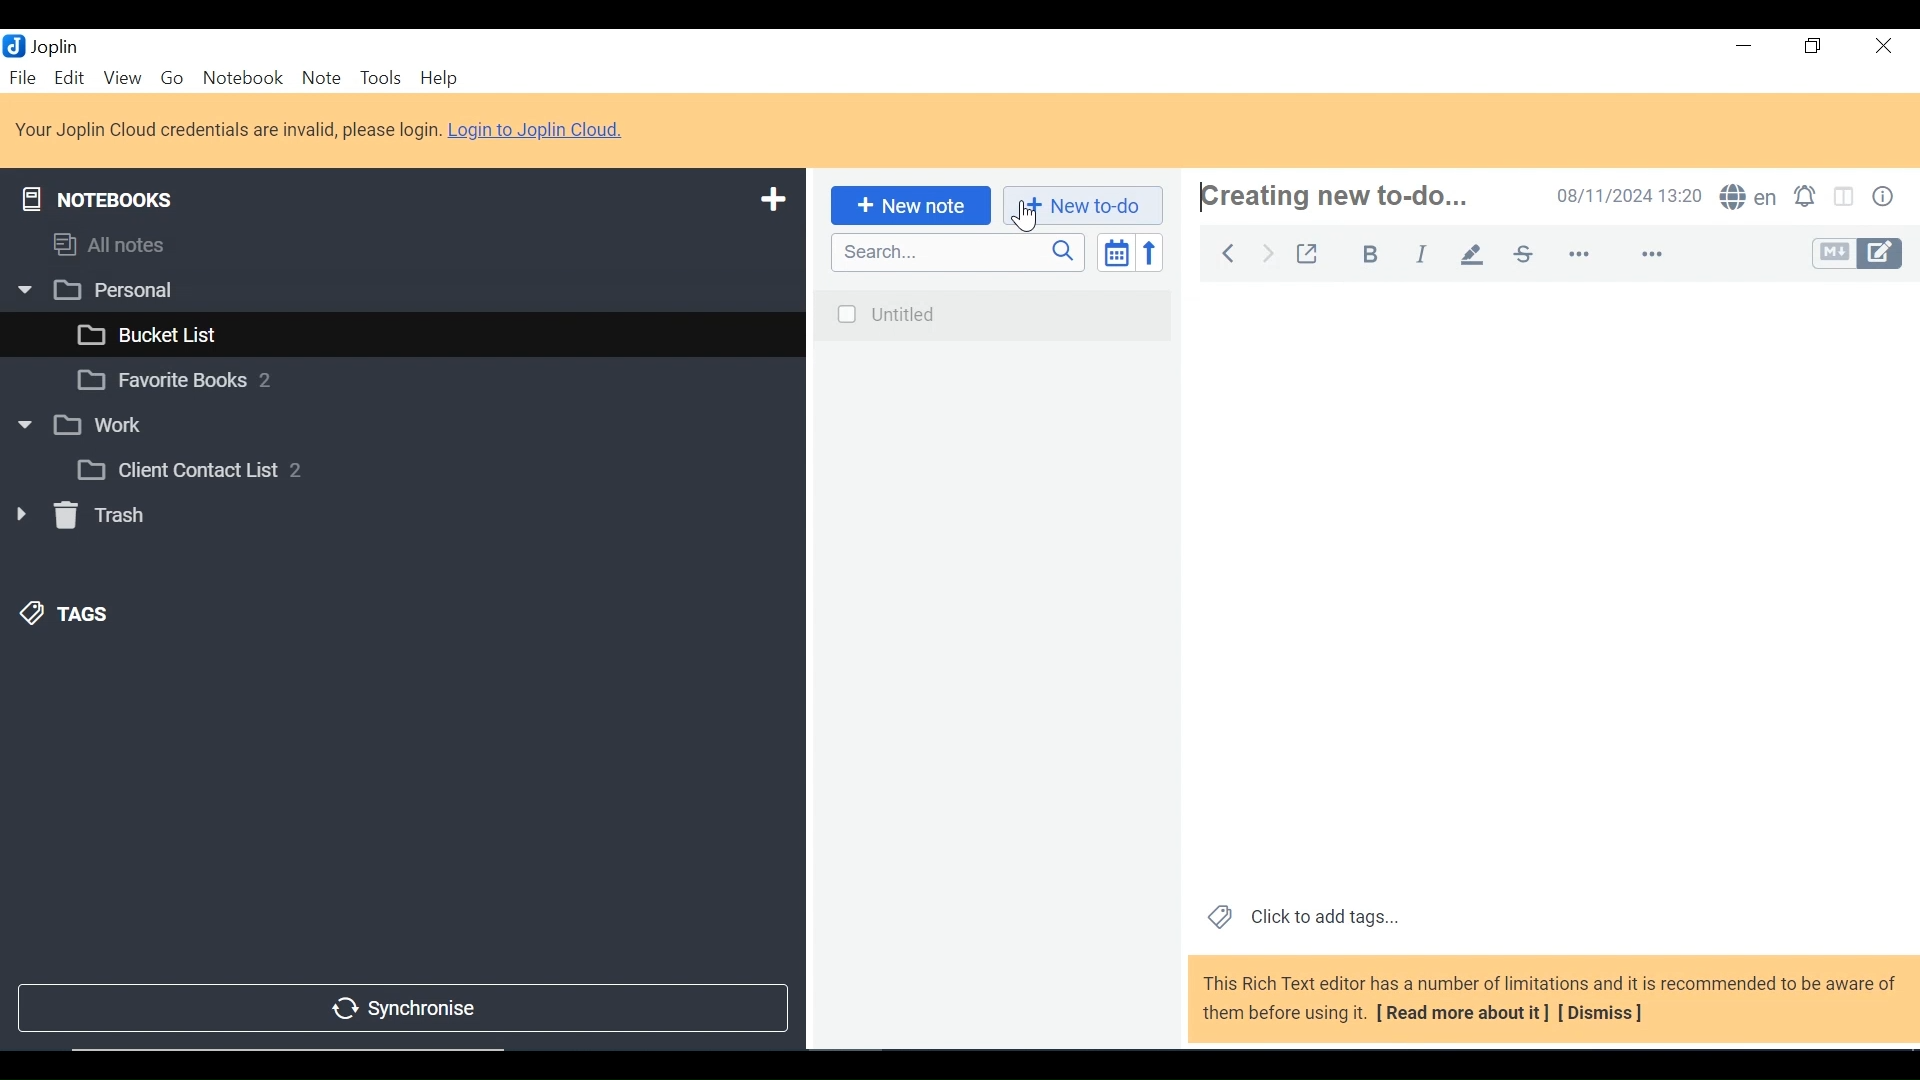 The height and width of the screenshot is (1080, 1920). What do you see at coordinates (98, 195) in the screenshot?
I see `Notebooks` at bounding box center [98, 195].